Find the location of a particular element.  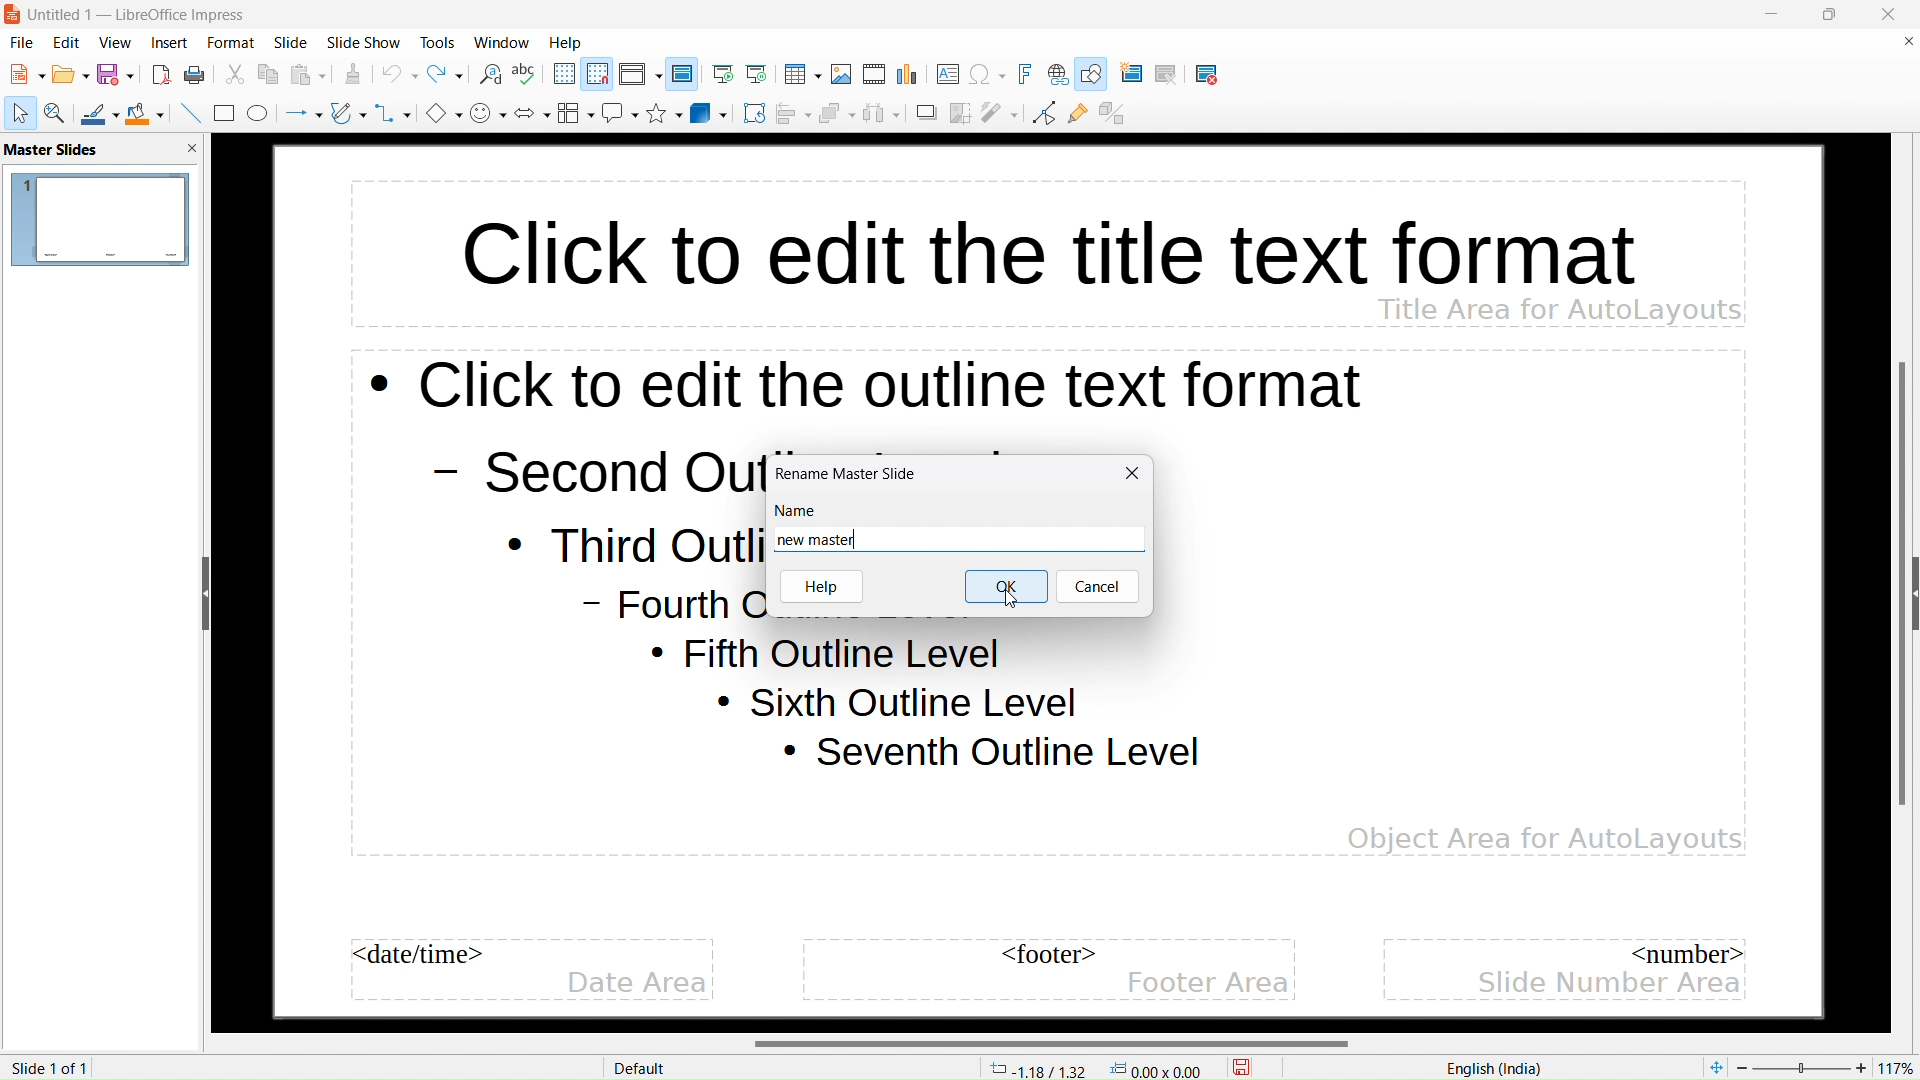

zoom factor is located at coordinates (1900, 1065).